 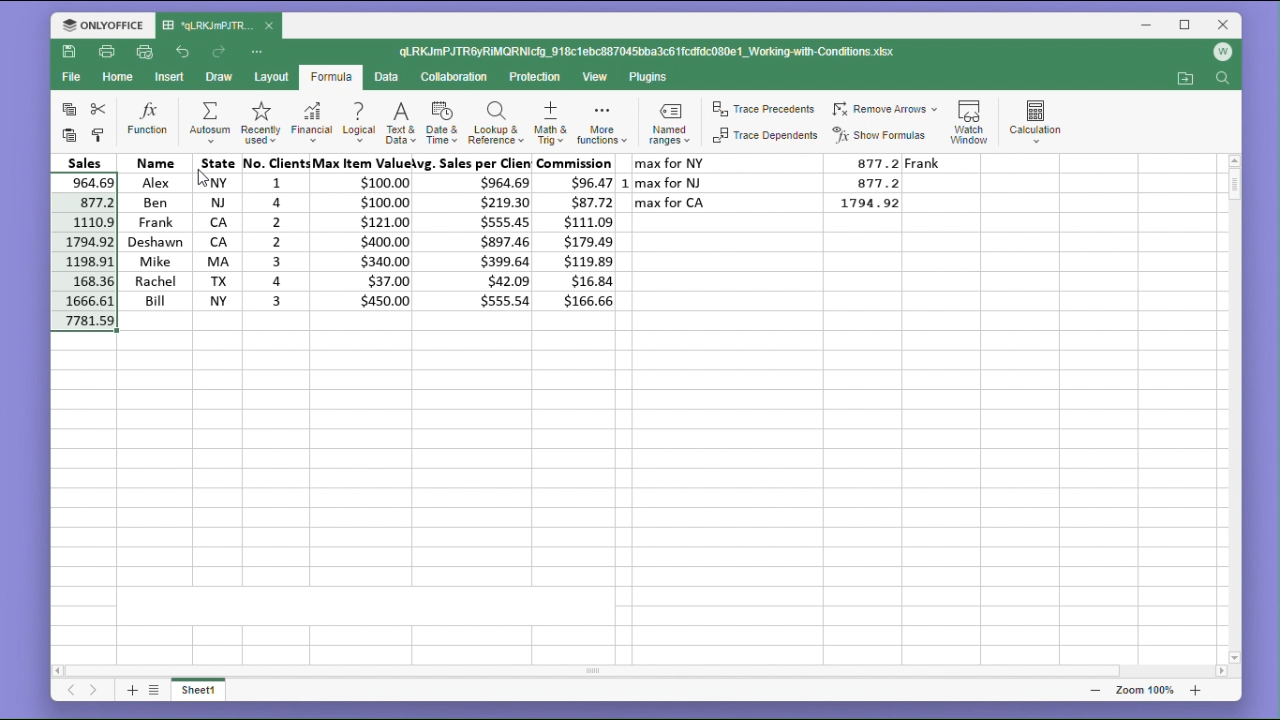 I want to click on scroll right, so click(x=1220, y=672).